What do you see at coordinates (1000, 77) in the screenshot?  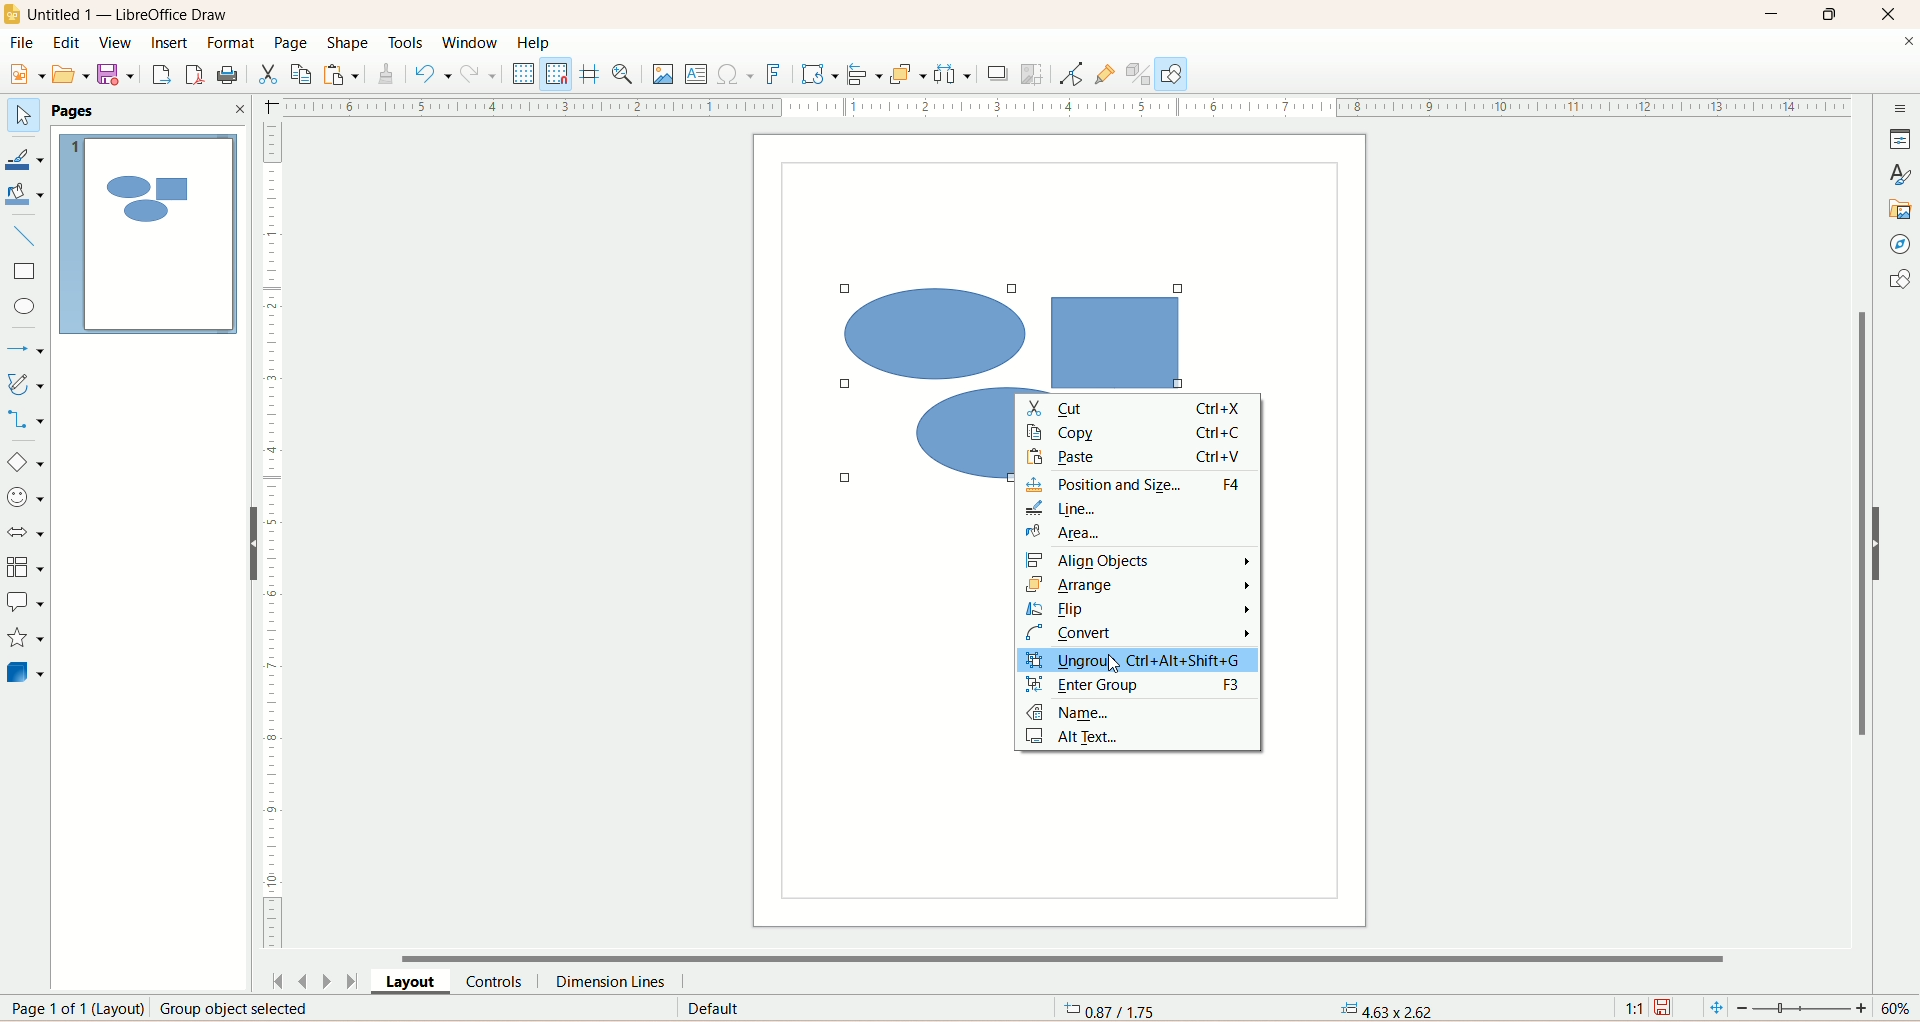 I see `shadow` at bounding box center [1000, 77].